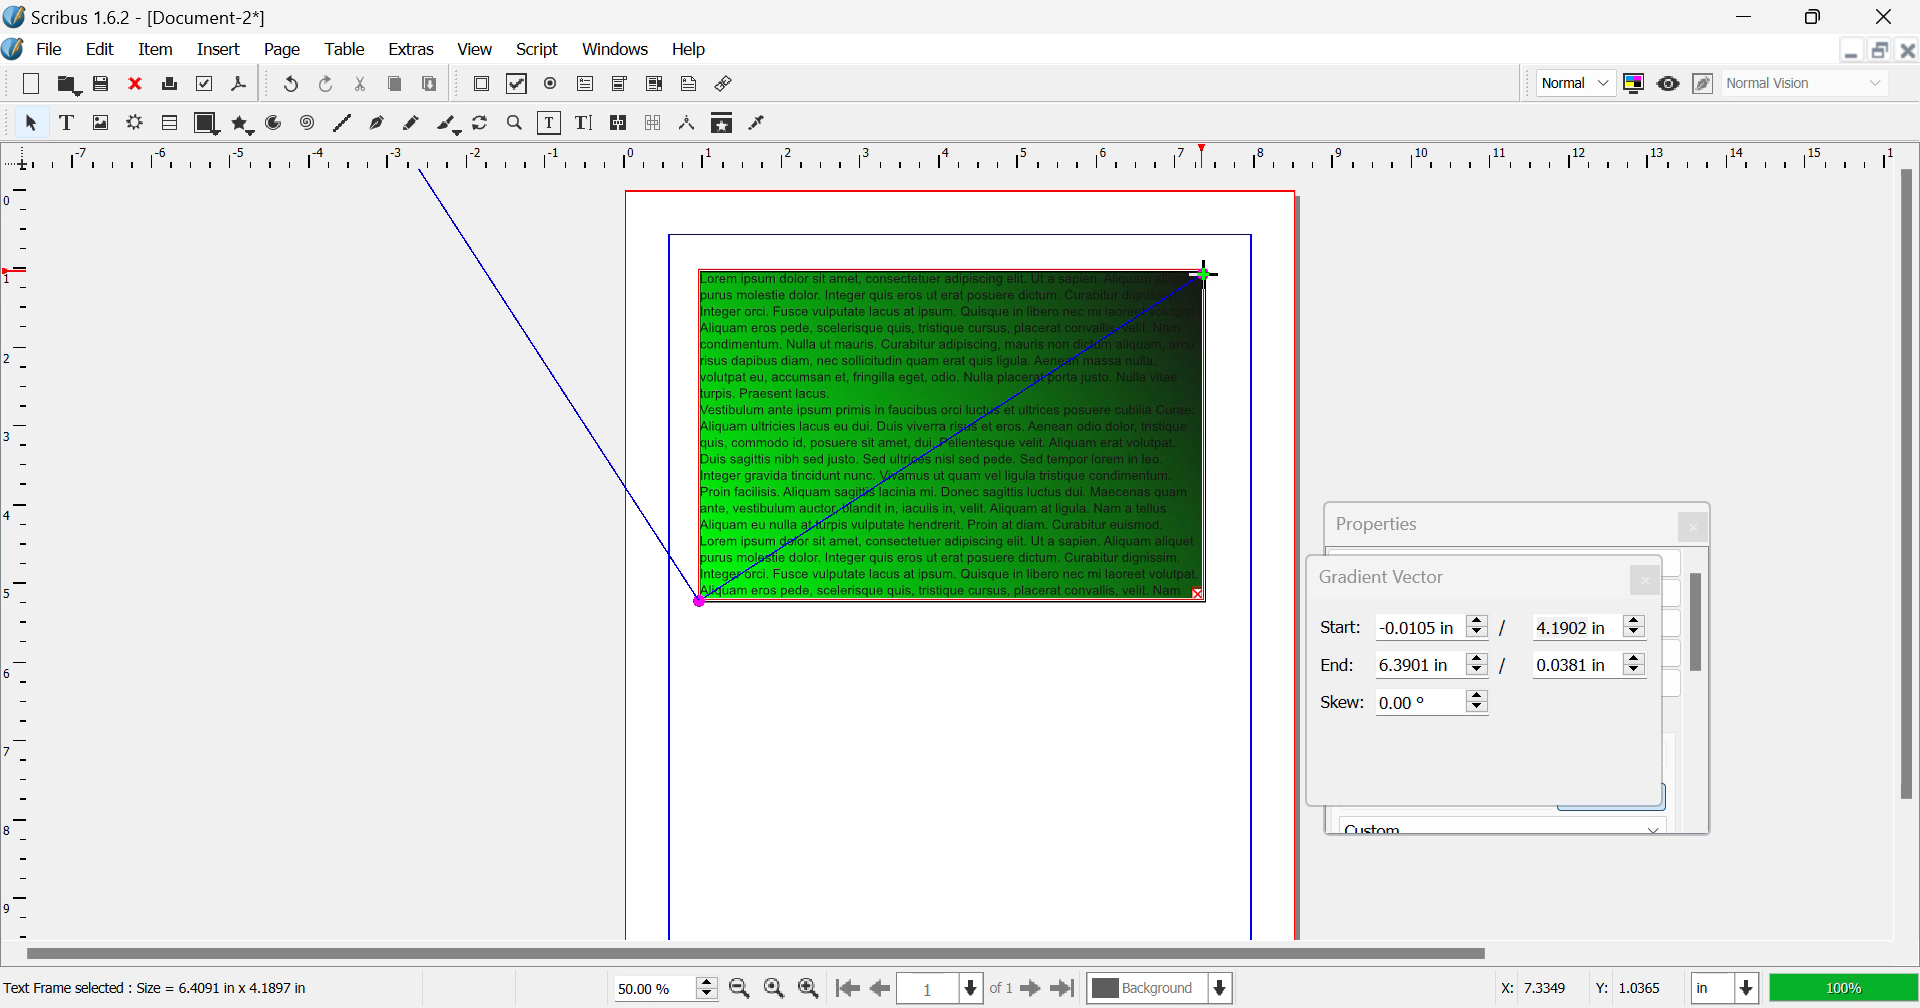 The width and height of the screenshot is (1920, 1008). What do you see at coordinates (347, 51) in the screenshot?
I see `Table` at bounding box center [347, 51].